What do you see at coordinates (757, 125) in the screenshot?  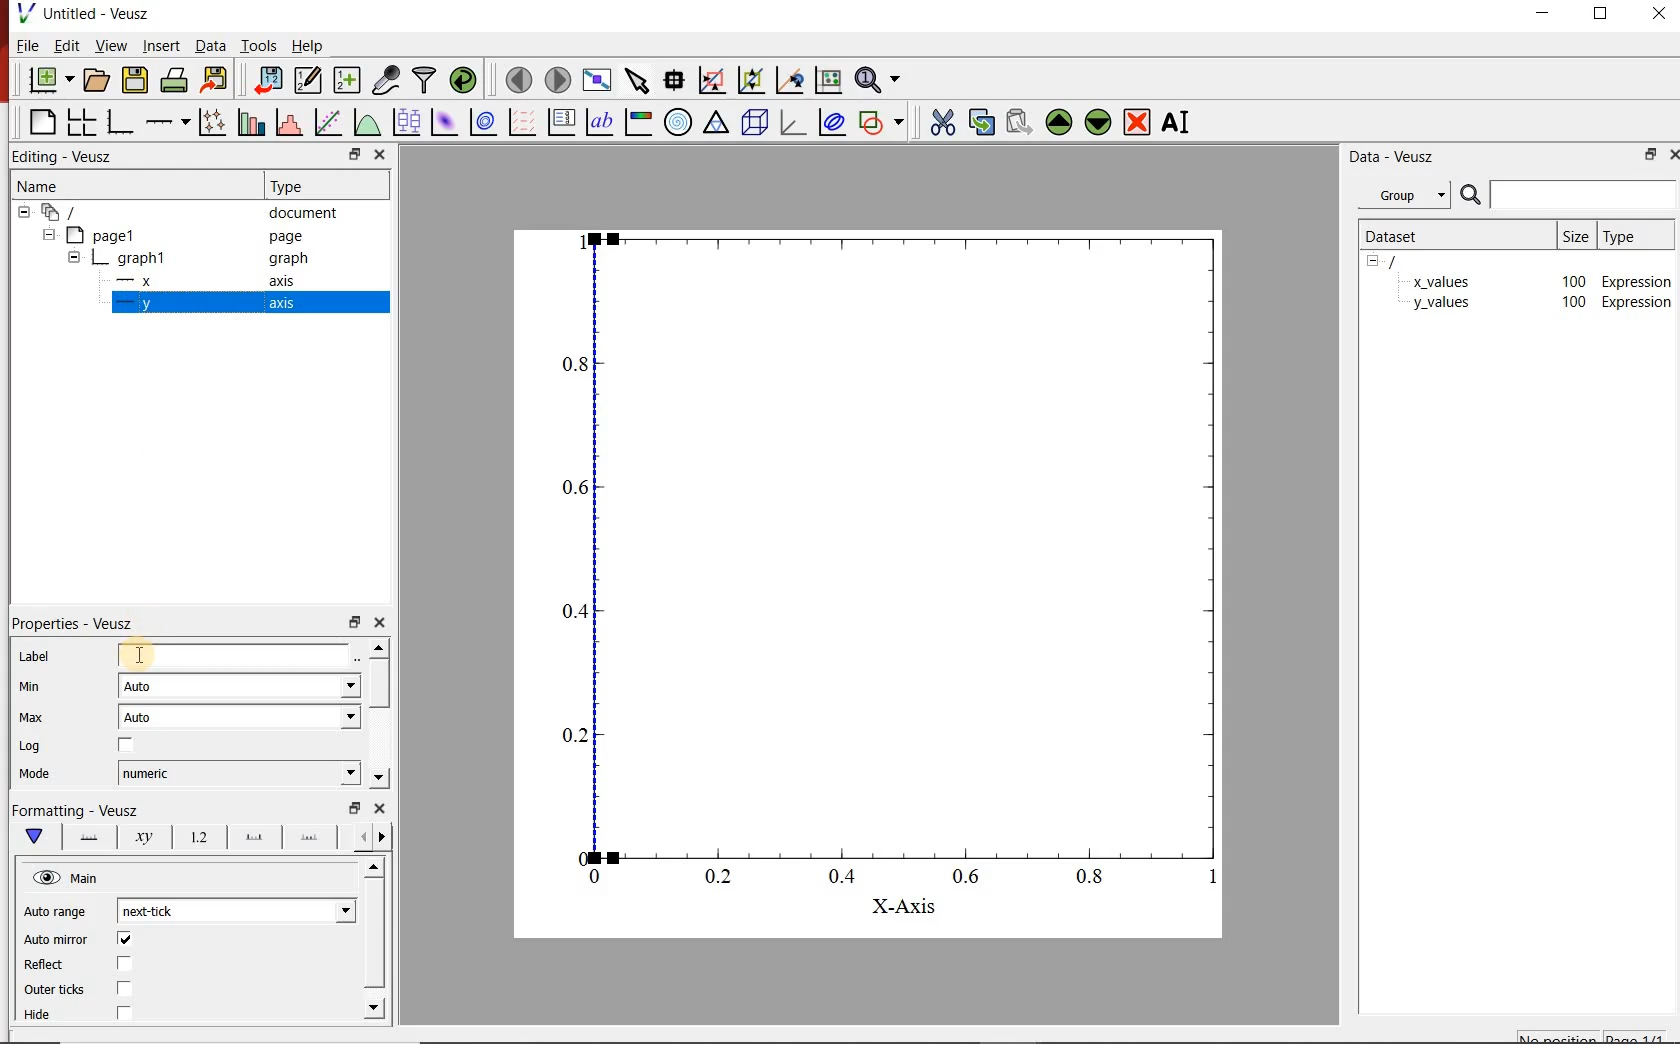 I see `3d scene` at bounding box center [757, 125].